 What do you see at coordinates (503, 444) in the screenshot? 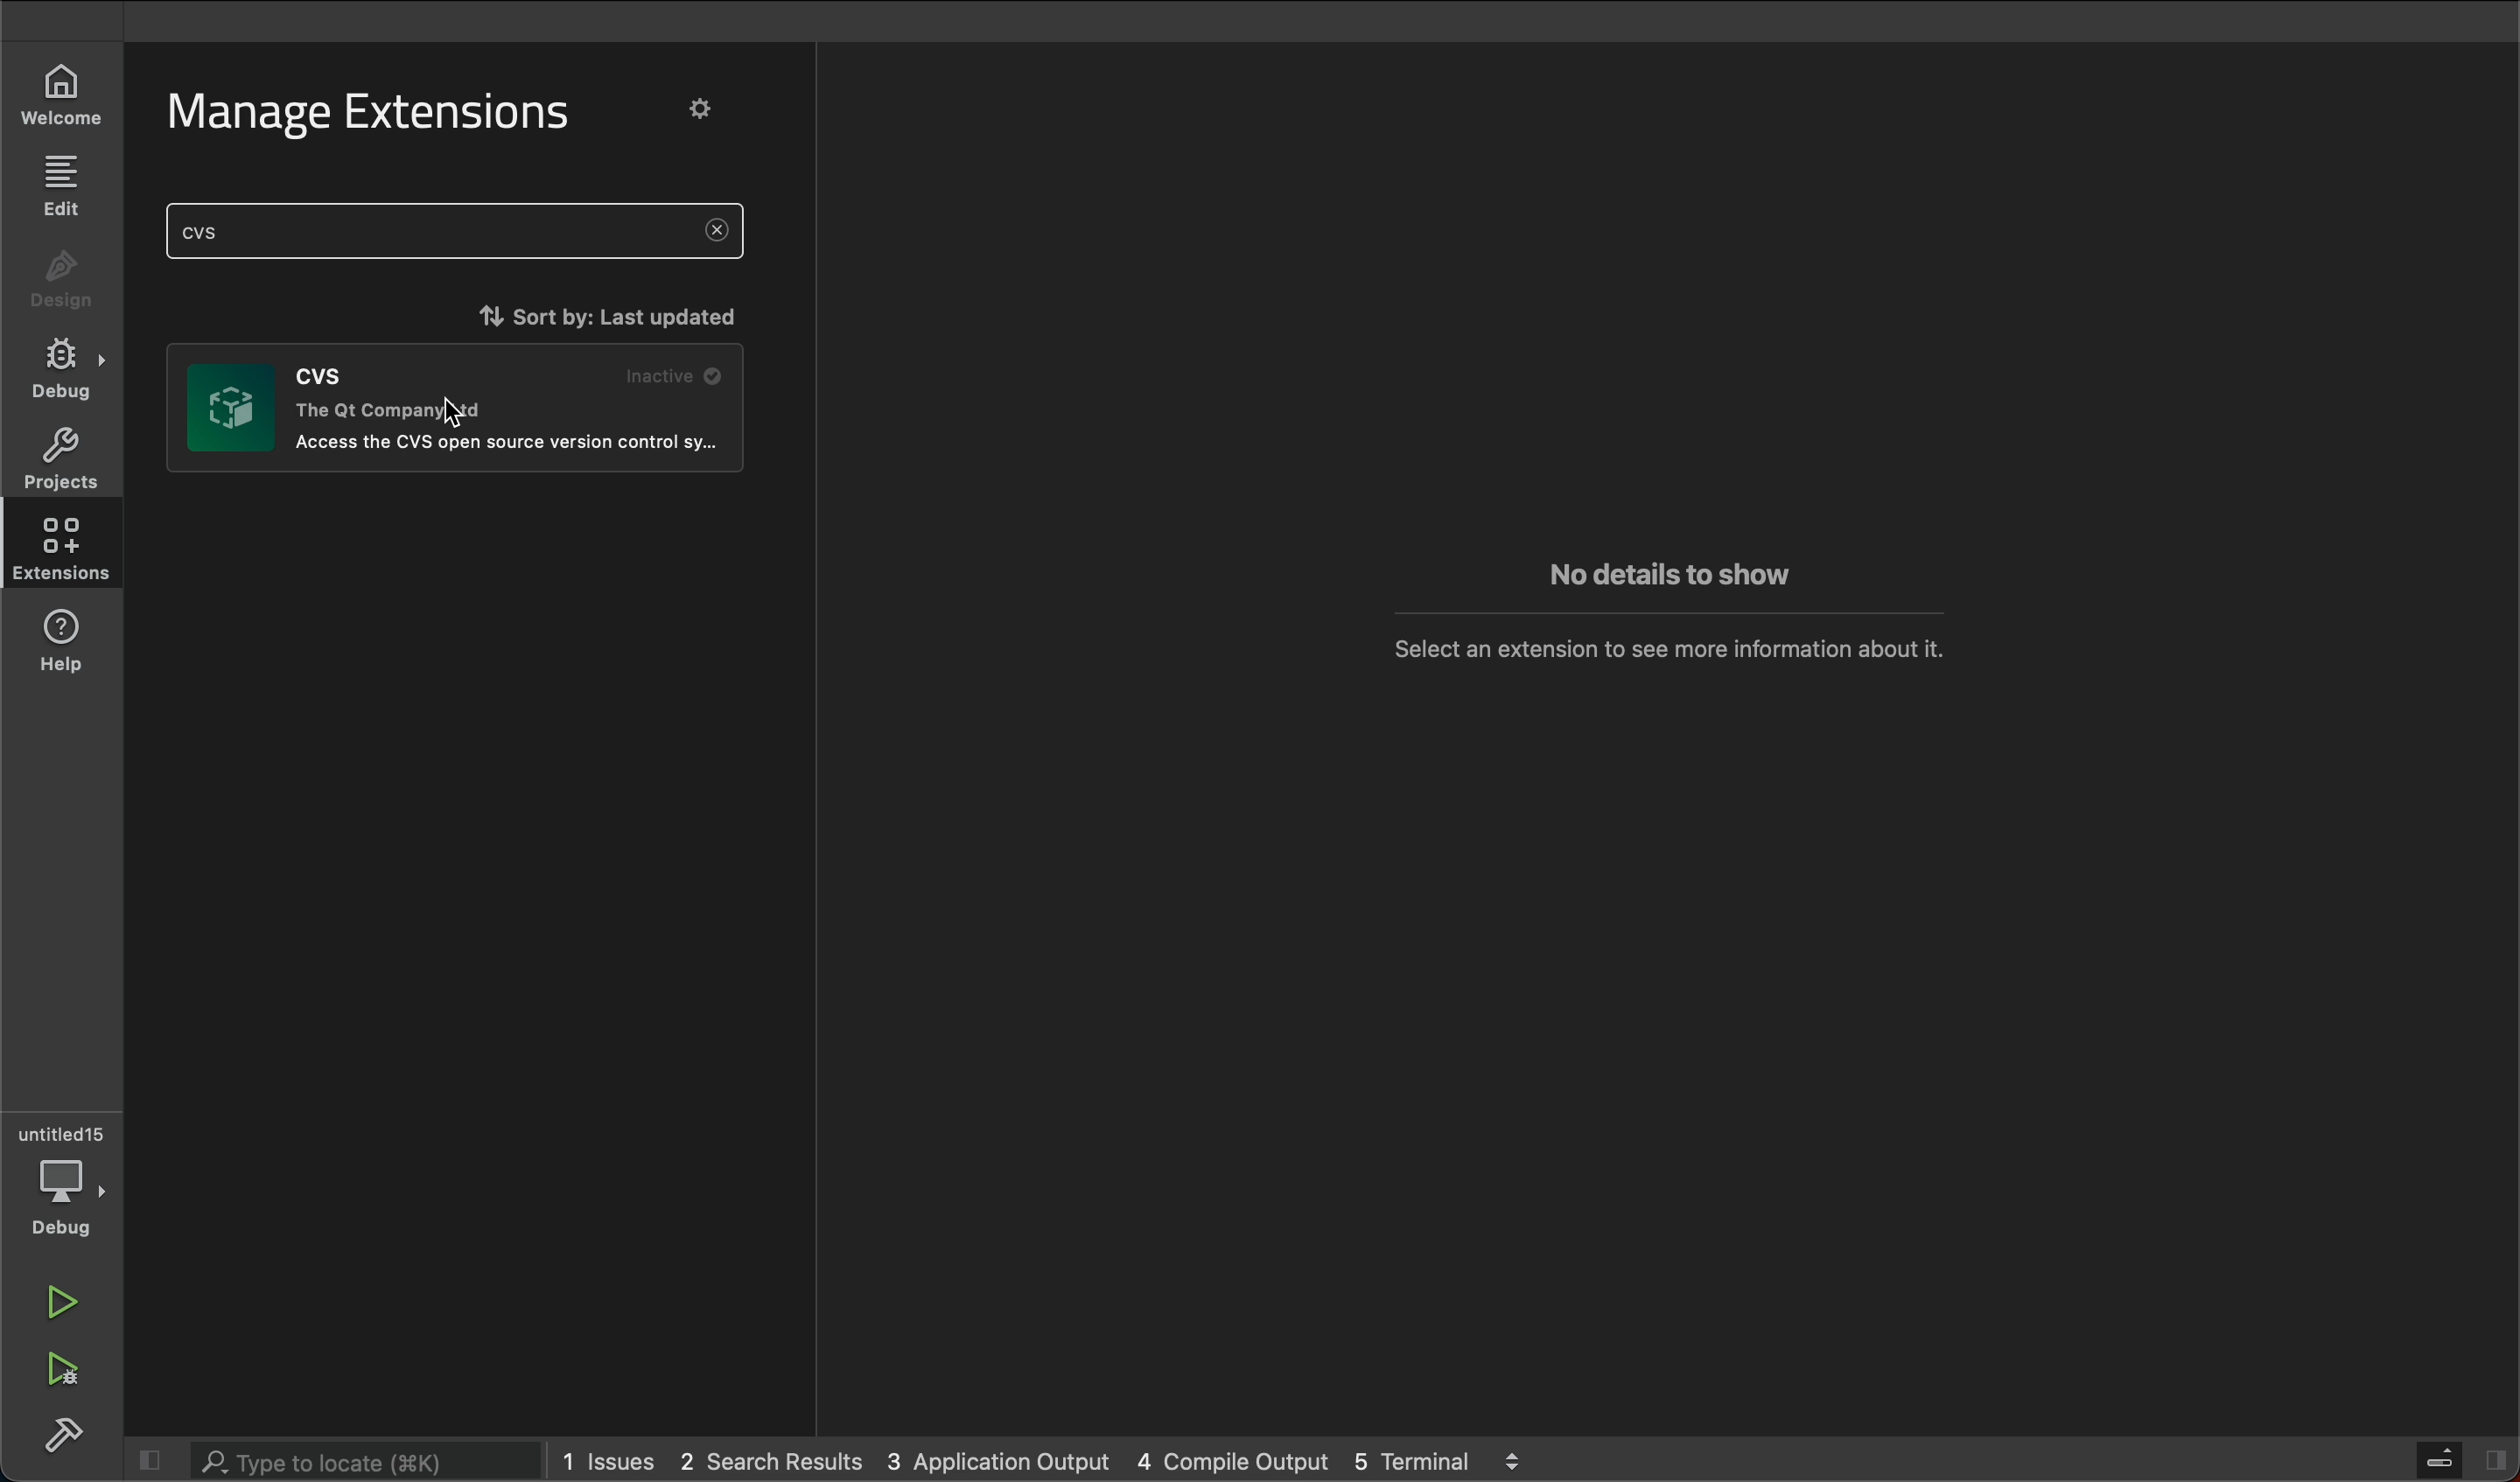
I see `extension text` at bounding box center [503, 444].